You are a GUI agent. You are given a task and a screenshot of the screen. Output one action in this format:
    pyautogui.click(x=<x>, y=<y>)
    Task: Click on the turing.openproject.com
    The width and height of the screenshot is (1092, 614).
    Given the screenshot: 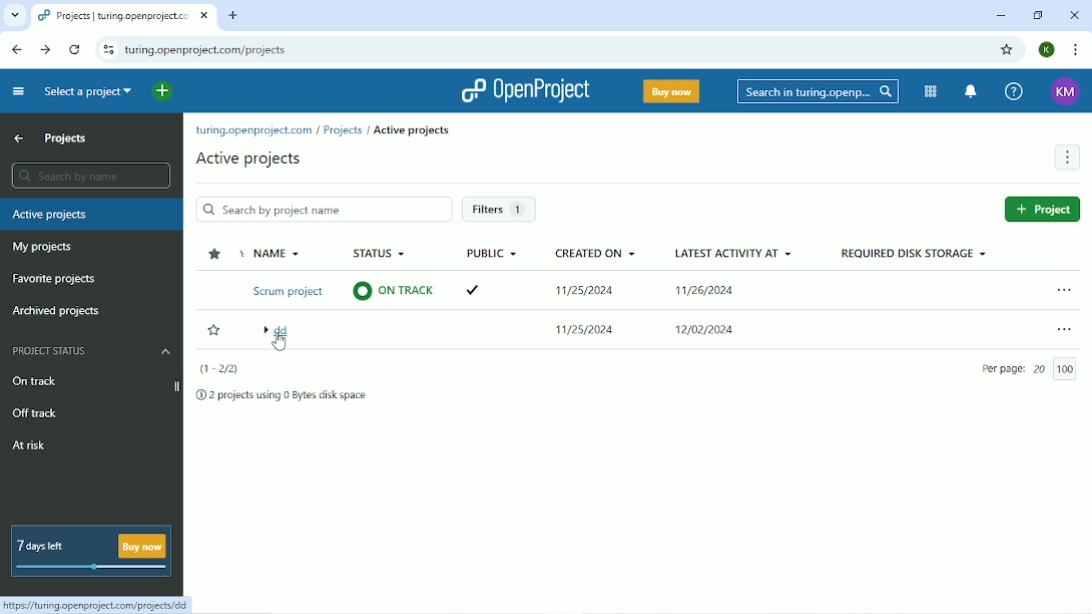 What is the action you would take?
    pyautogui.click(x=252, y=131)
    